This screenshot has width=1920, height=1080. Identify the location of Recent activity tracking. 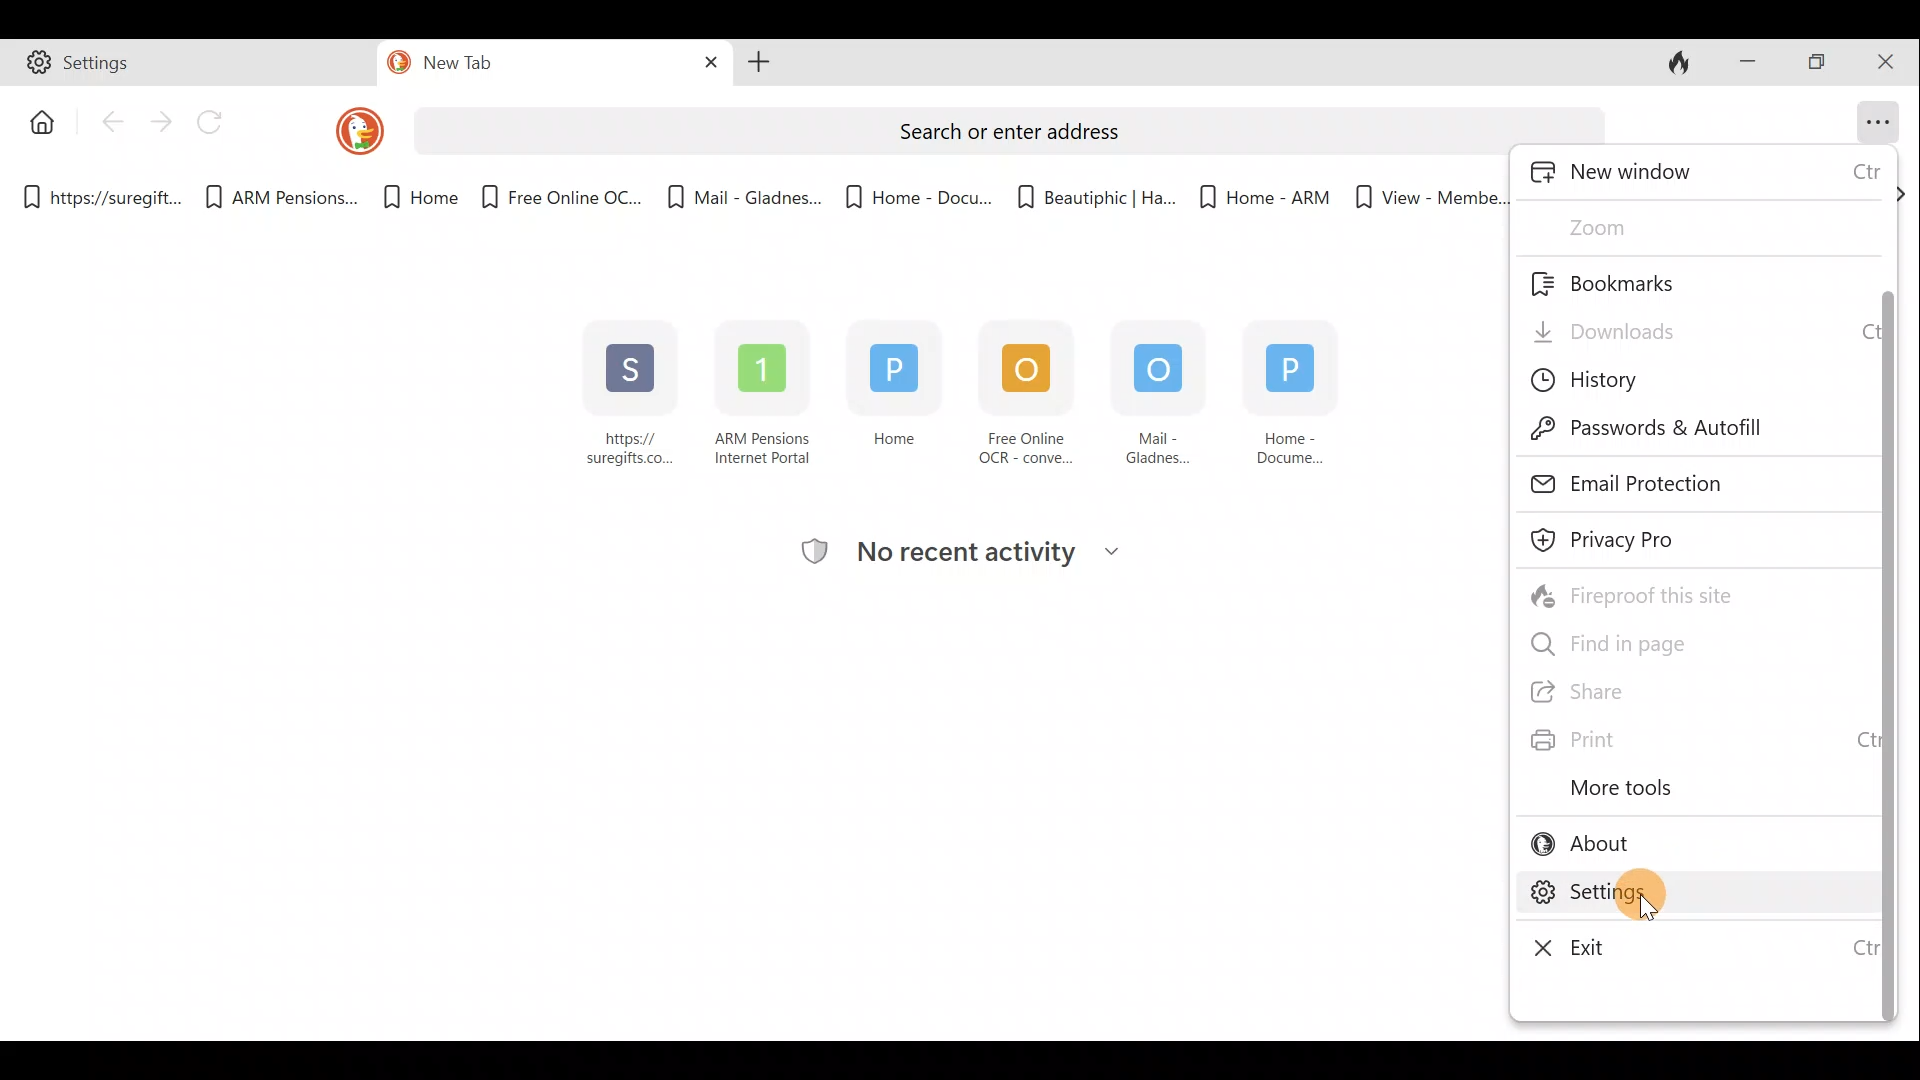
(1012, 555).